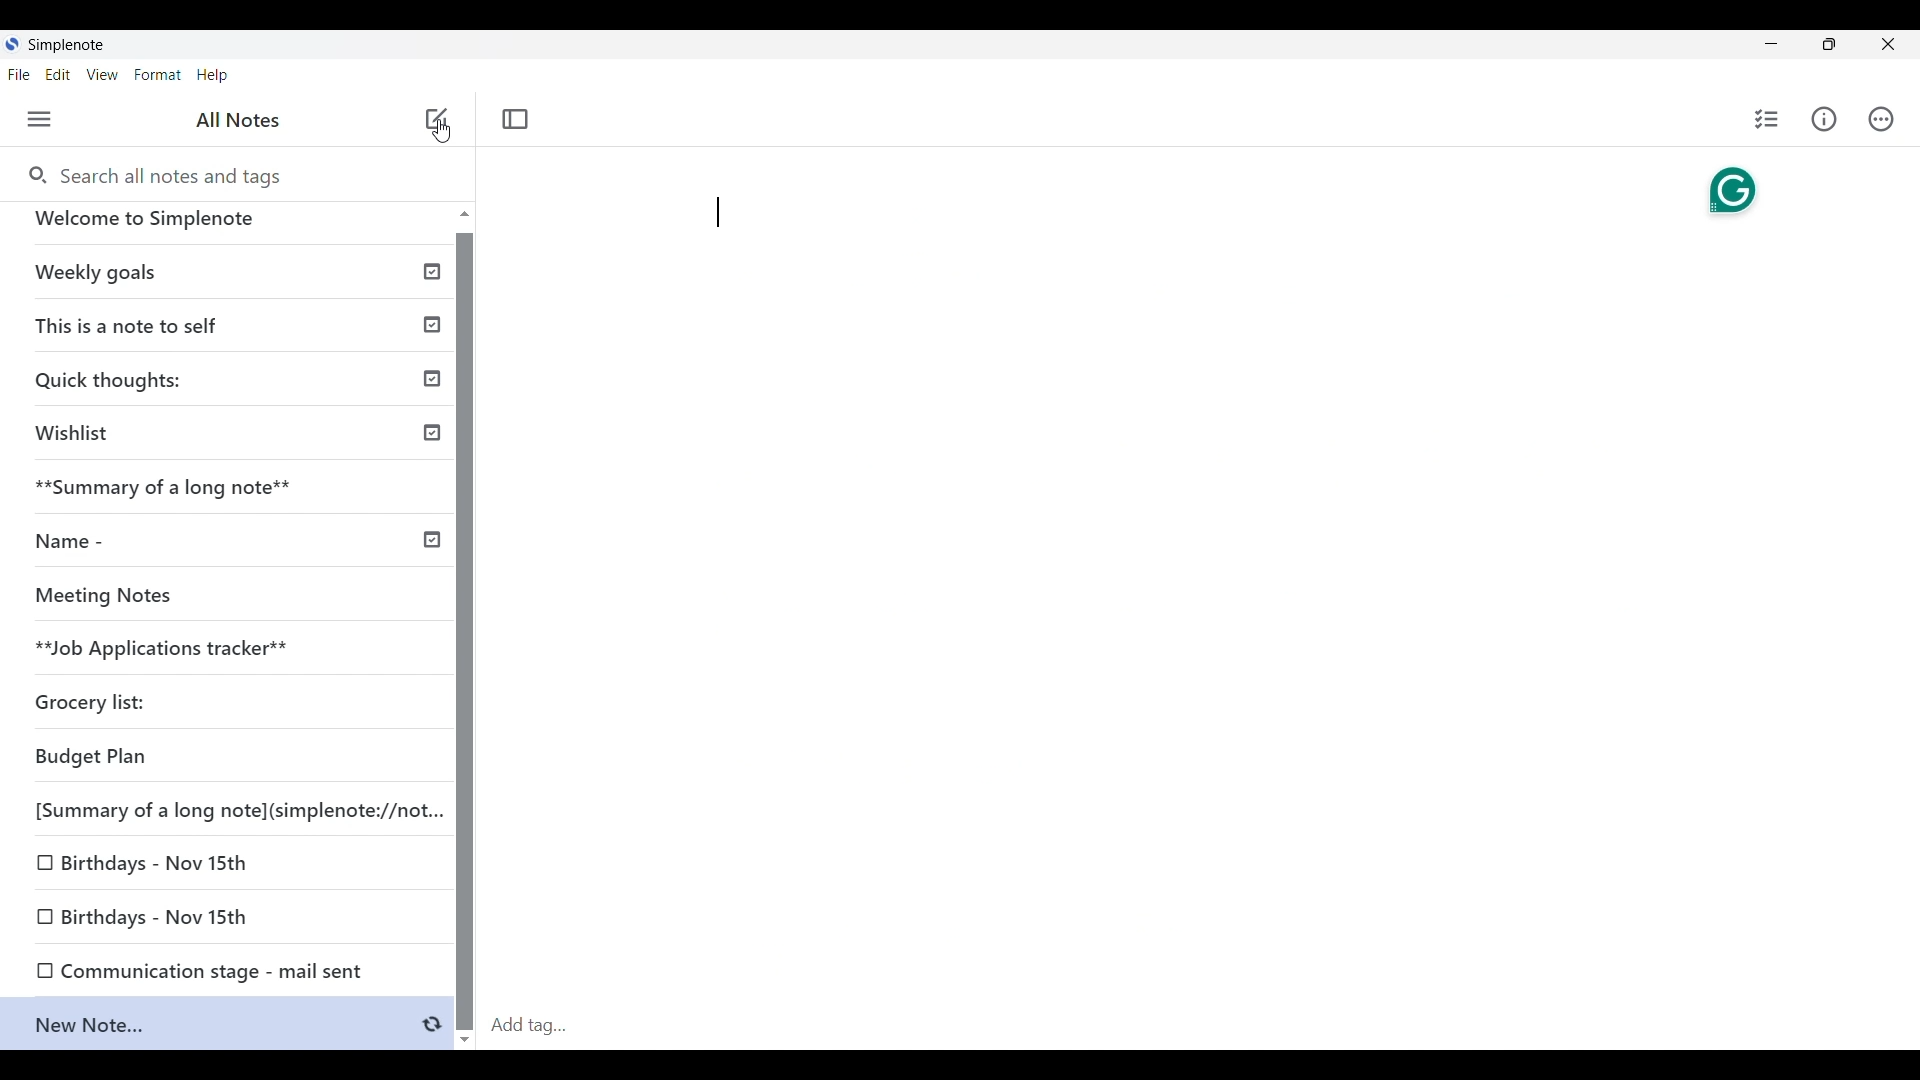  I want to click on Menu, so click(40, 119).